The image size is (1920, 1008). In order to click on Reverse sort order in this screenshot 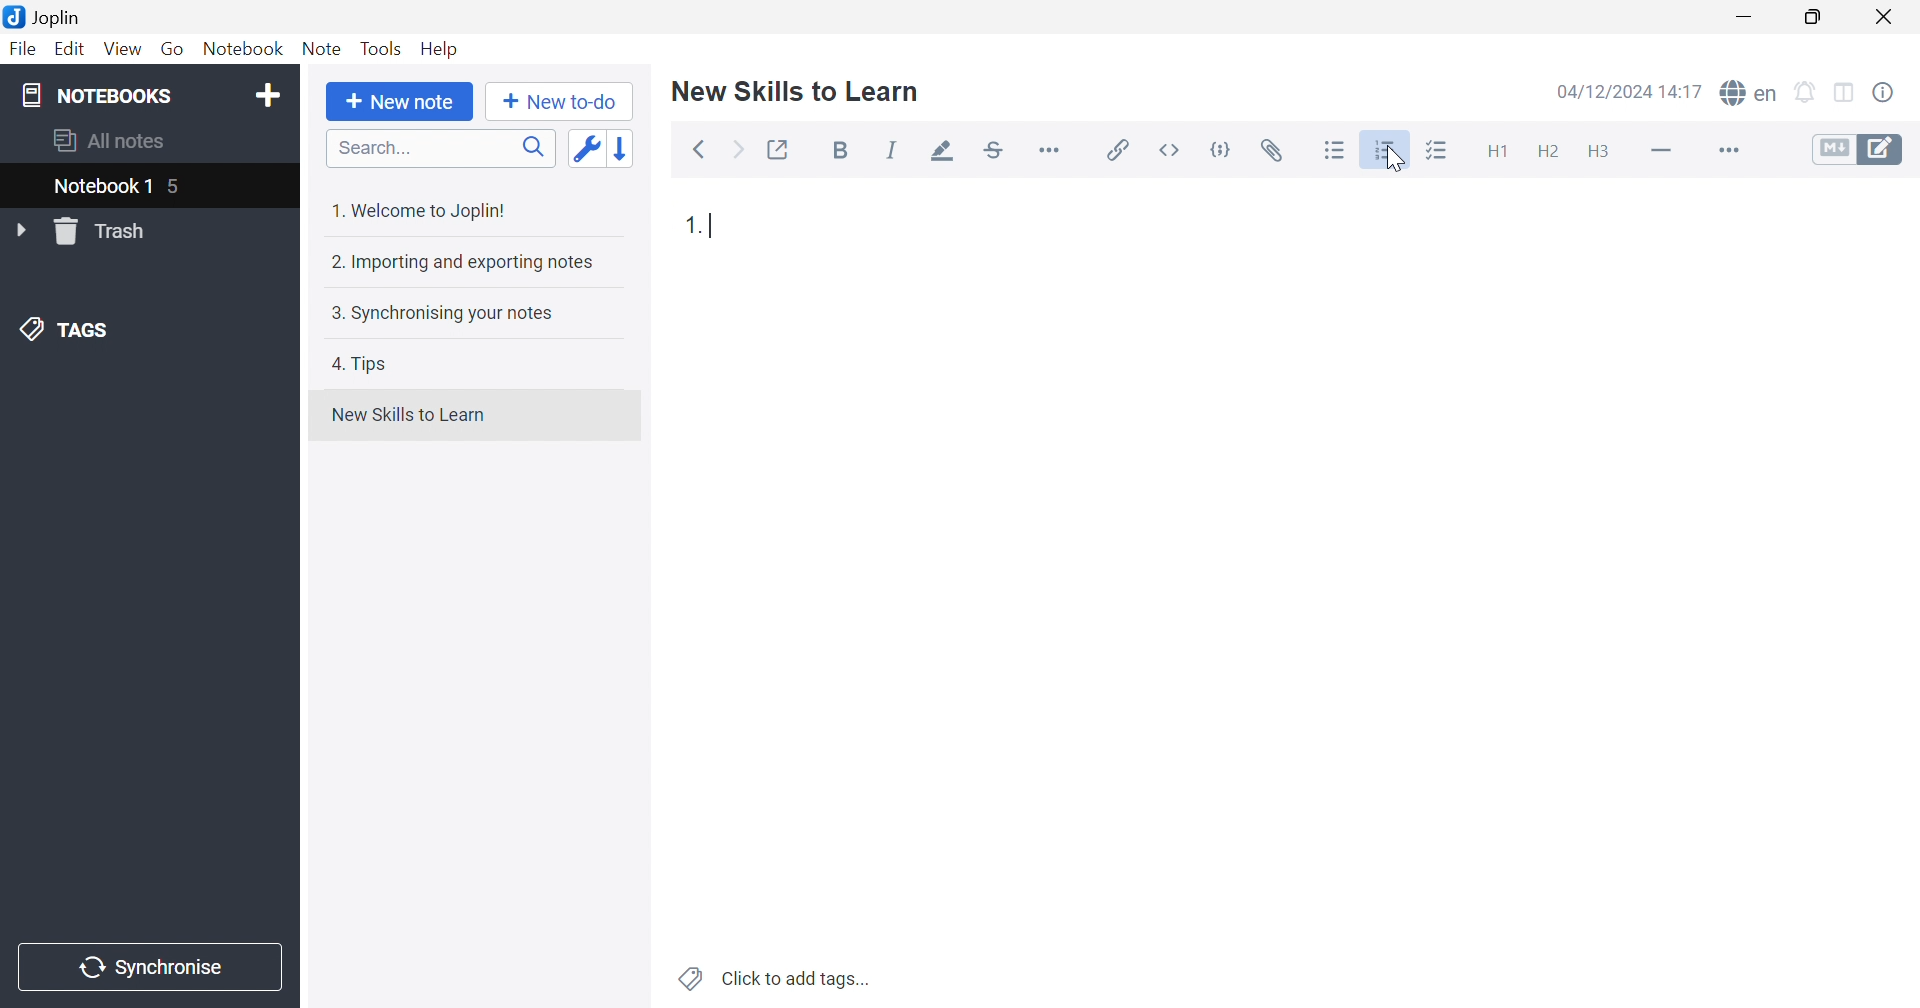, I will do `click(625, 148)`.